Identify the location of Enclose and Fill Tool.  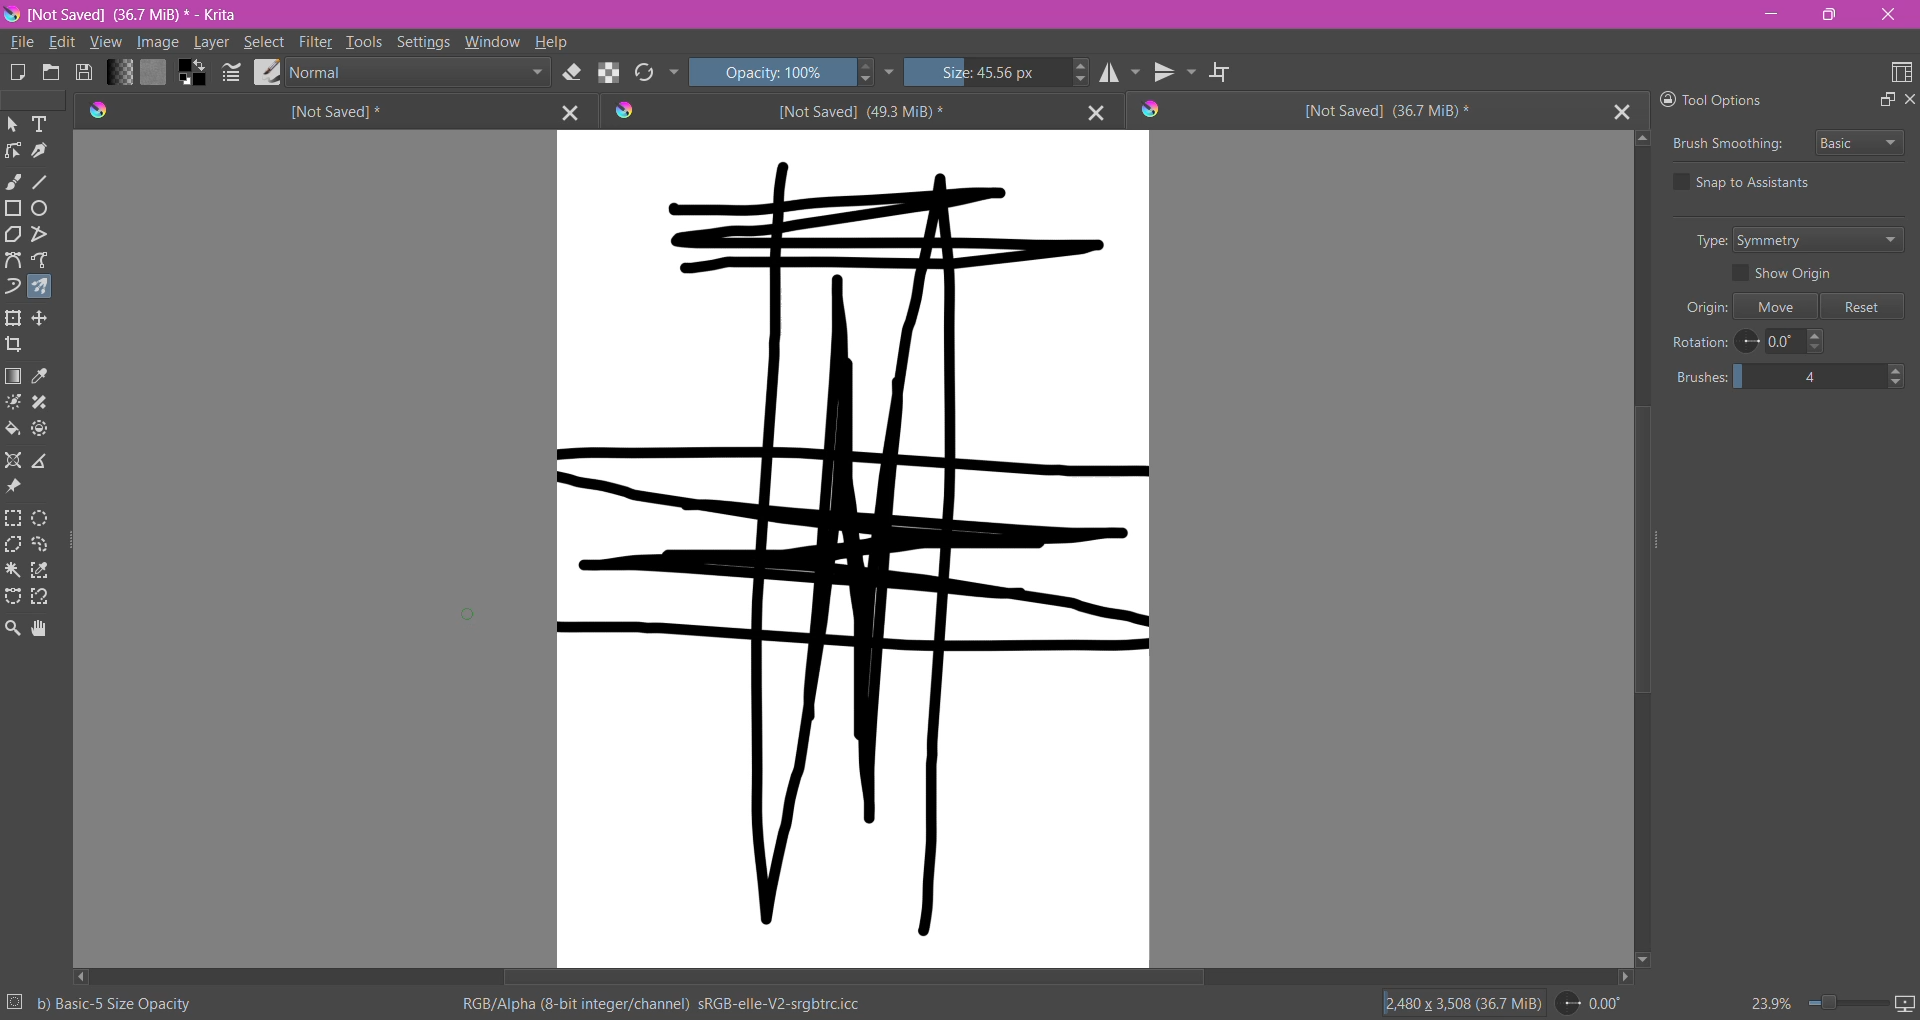
(42, 429).